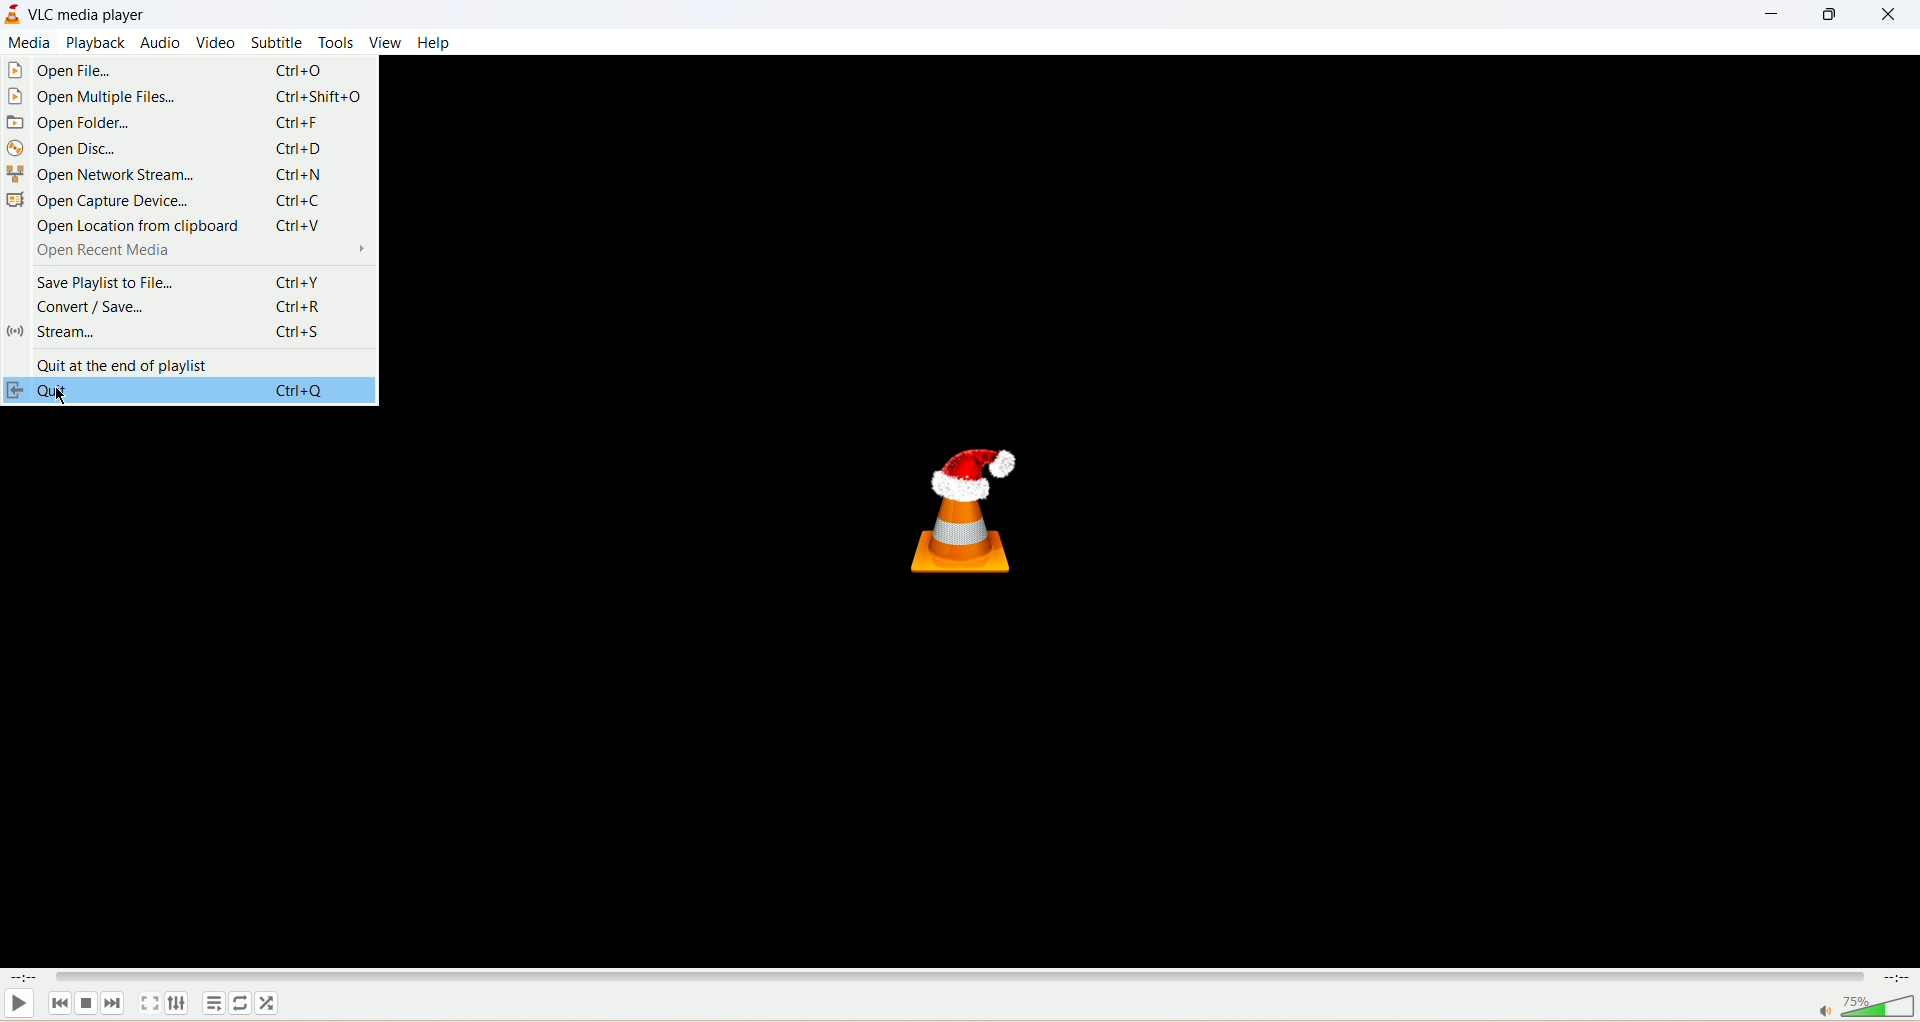 The image size is (1920, 1022). Describe the element at coordinates (13, 13) in the screenshot. I see `application icon` at that location.